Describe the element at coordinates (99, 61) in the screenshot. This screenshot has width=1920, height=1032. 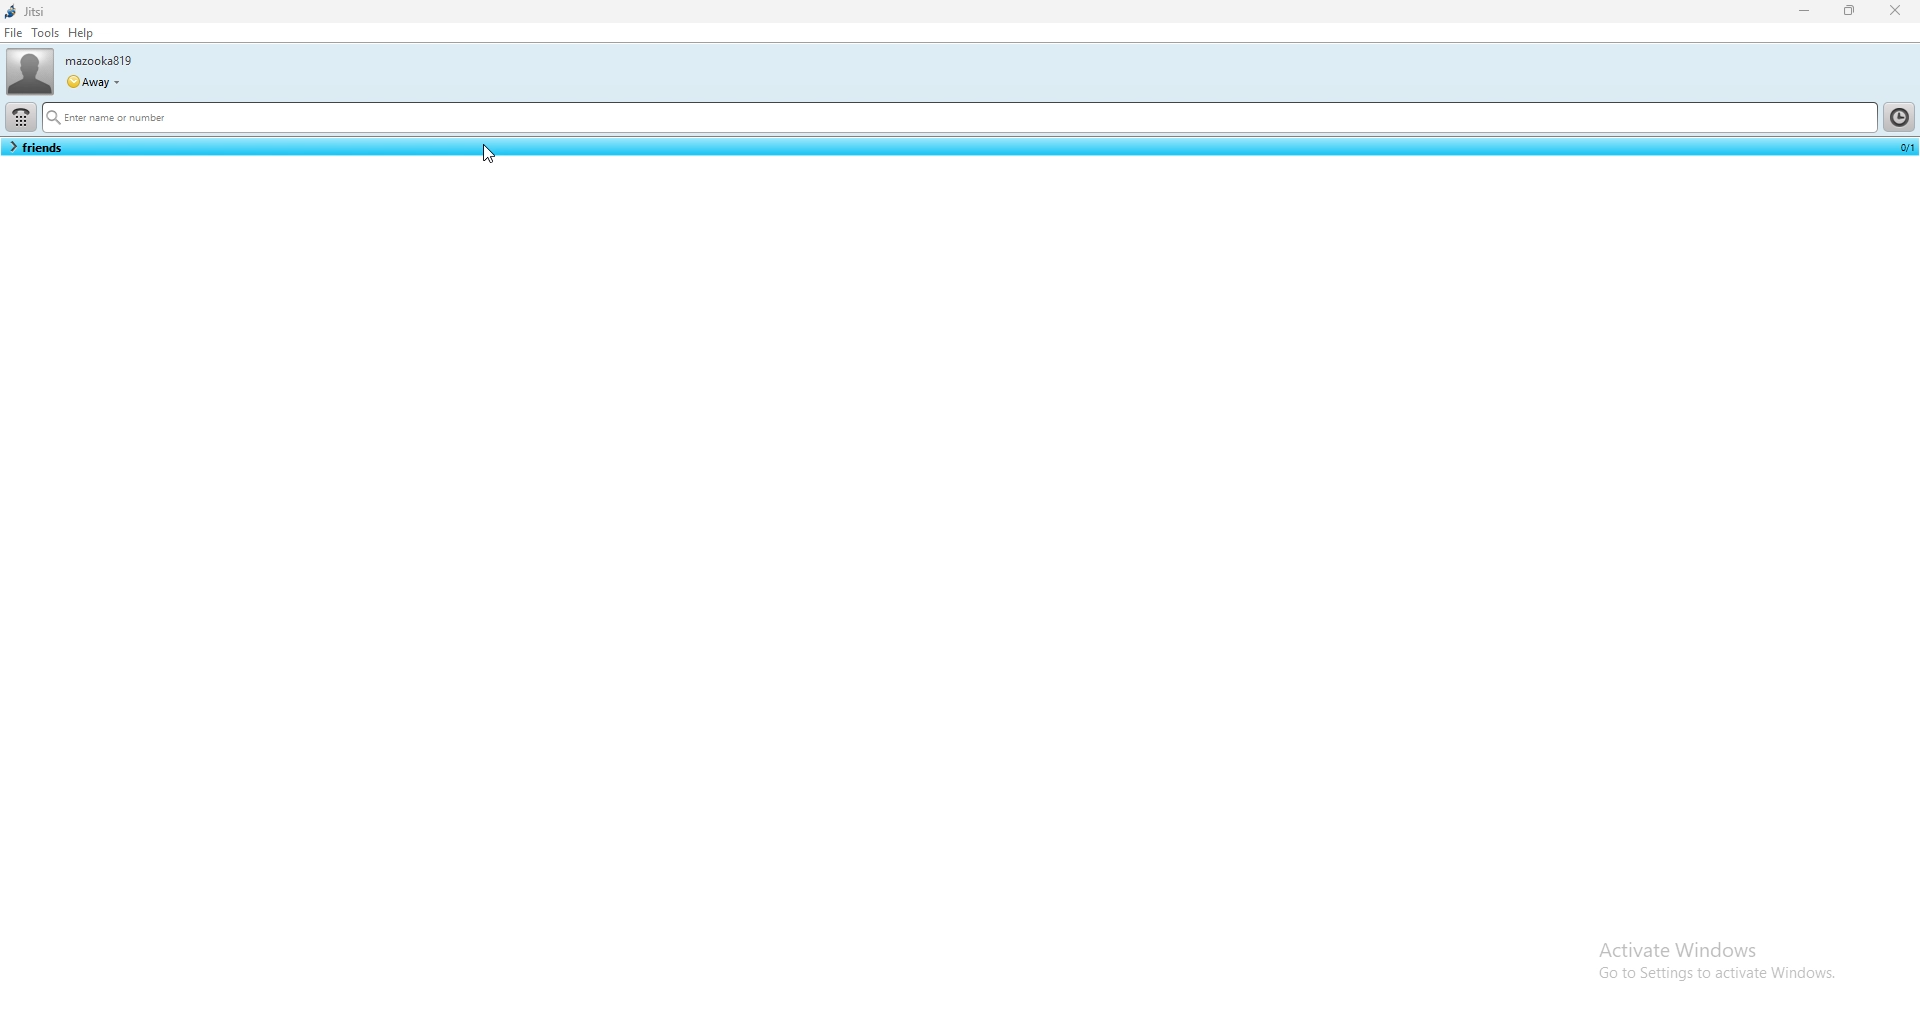
I see `username` at that location.